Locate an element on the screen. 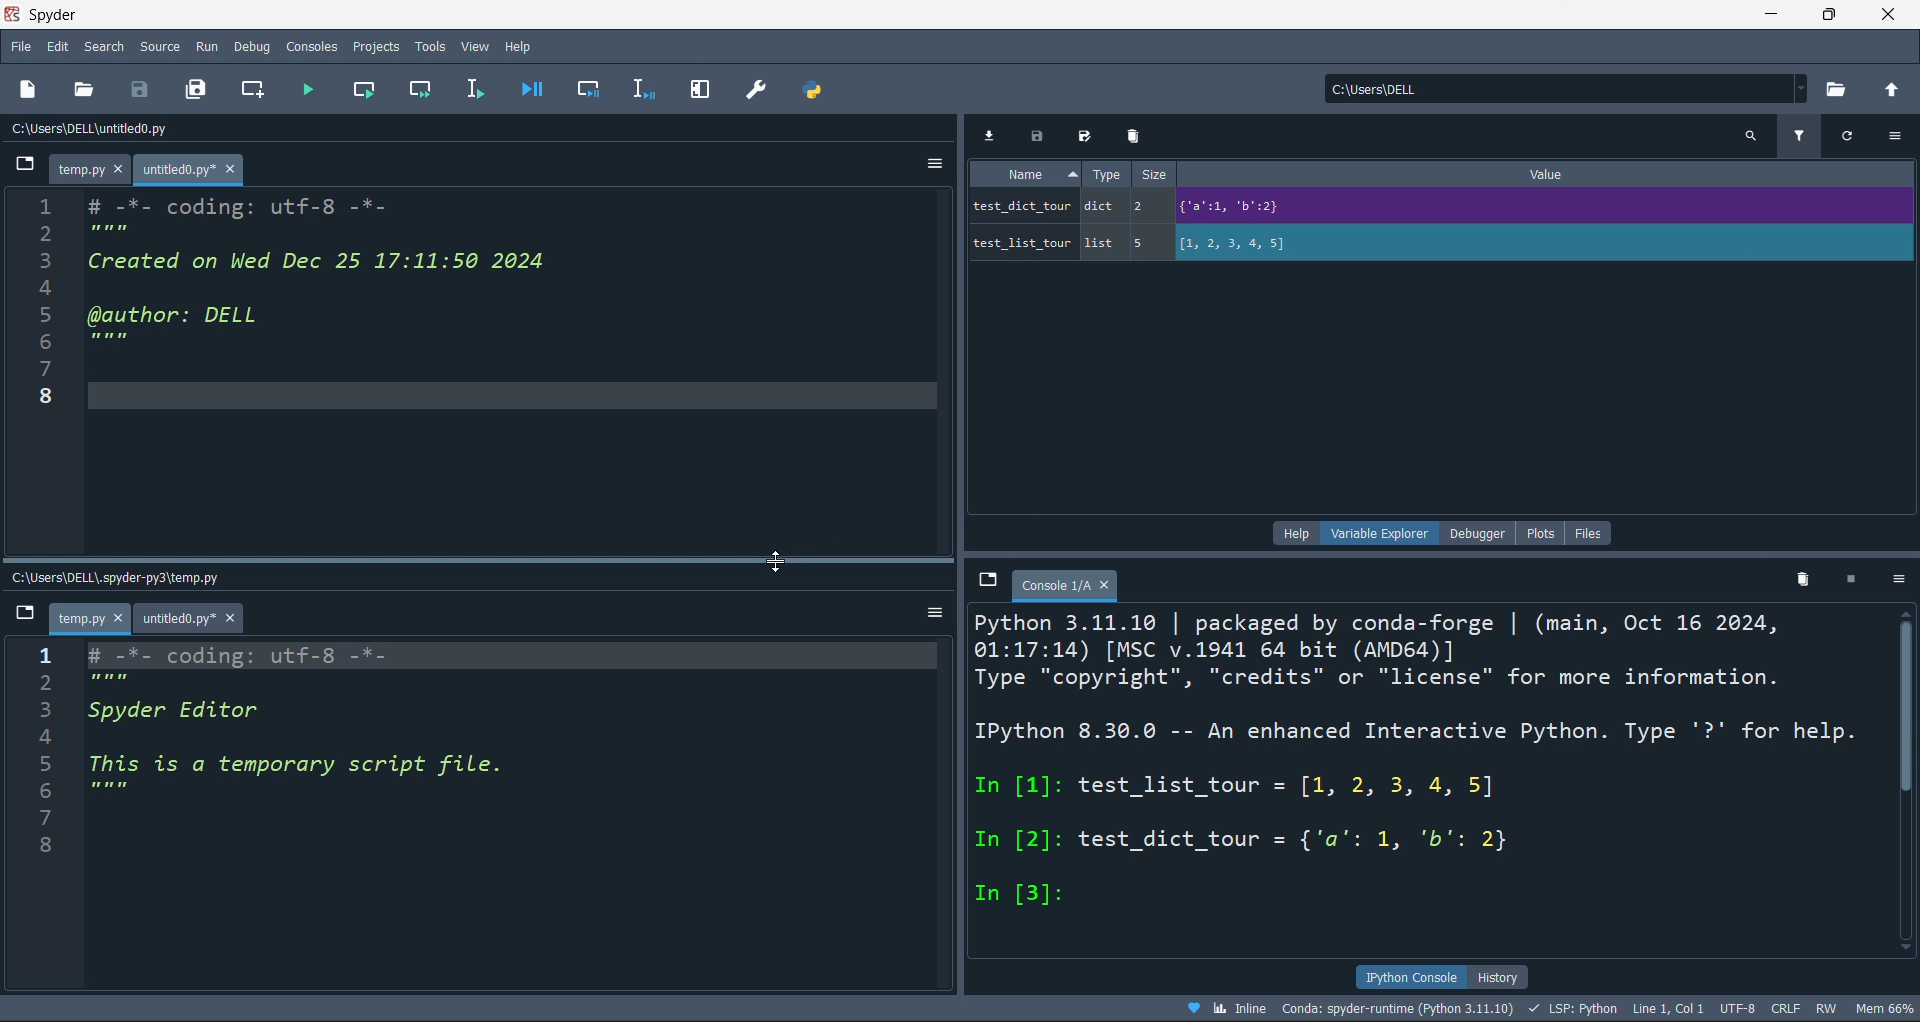  browse tabs is located at coordinates (988, 581).